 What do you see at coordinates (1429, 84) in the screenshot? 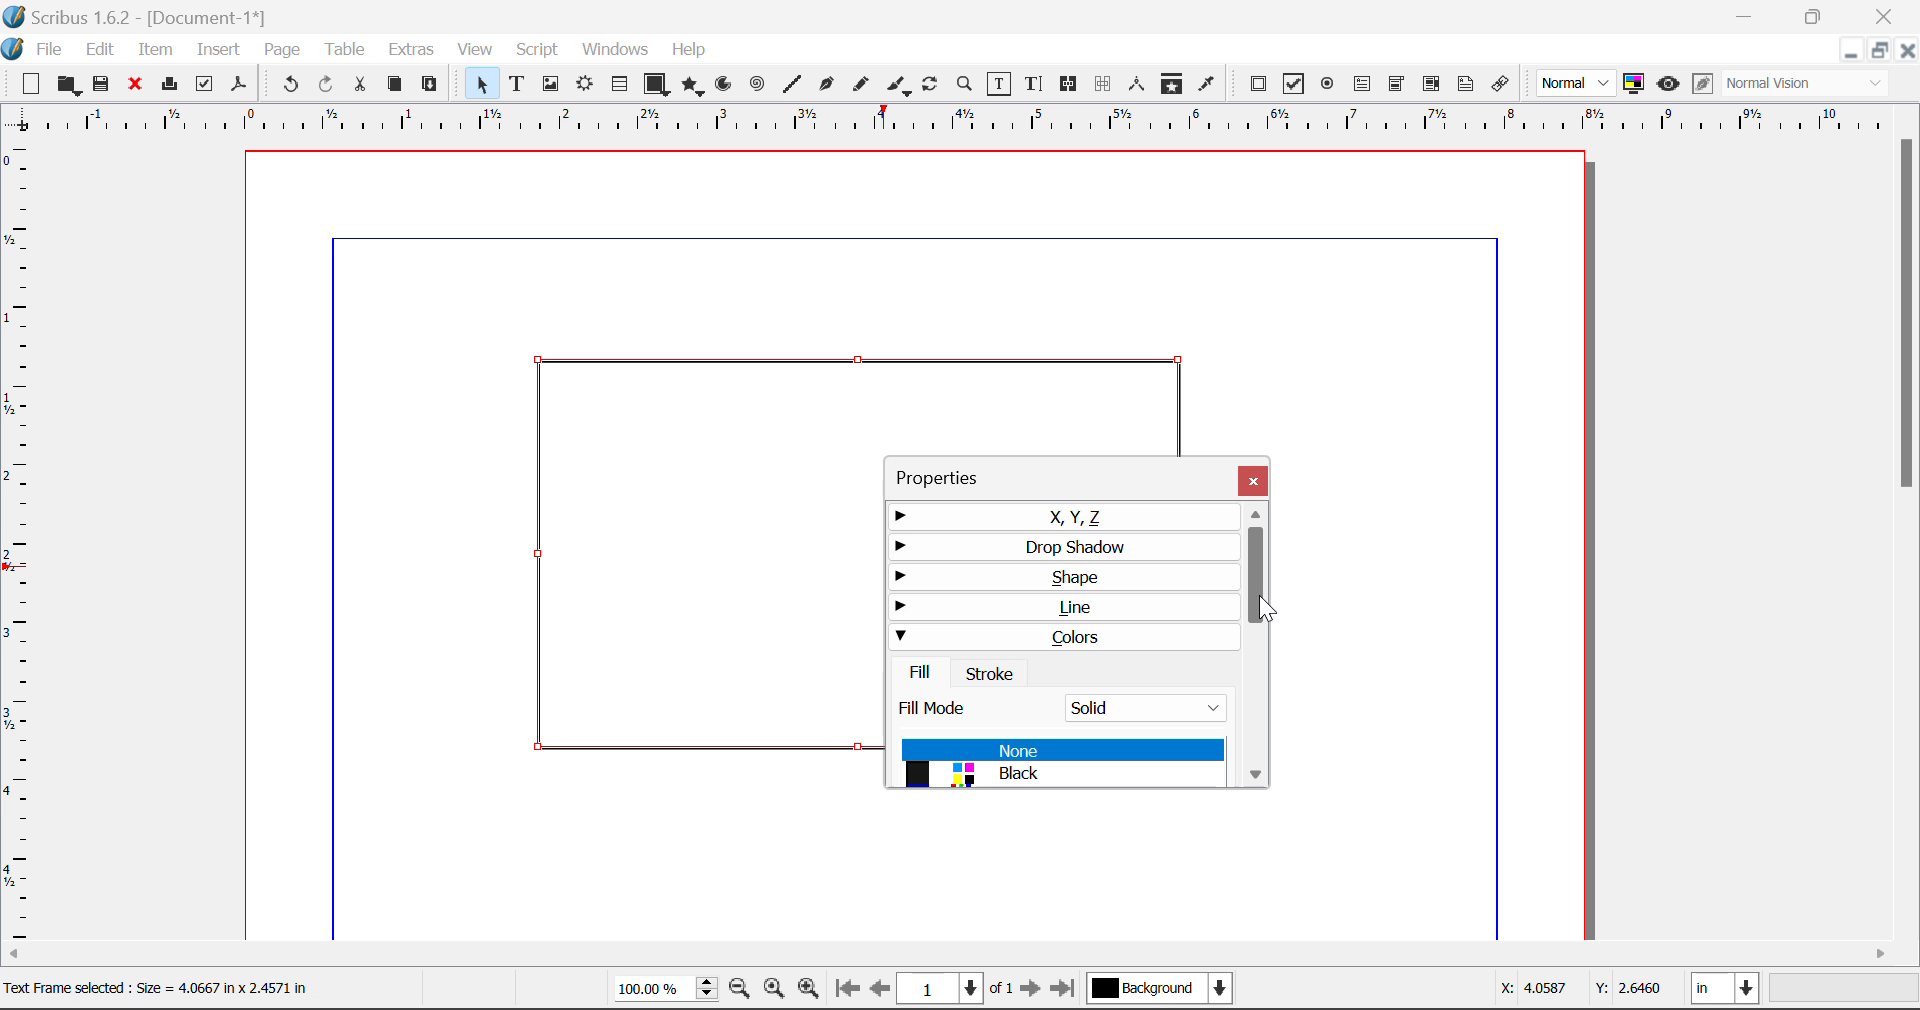
I see `Pdf Listbox` at bounding box center [1429, 84].